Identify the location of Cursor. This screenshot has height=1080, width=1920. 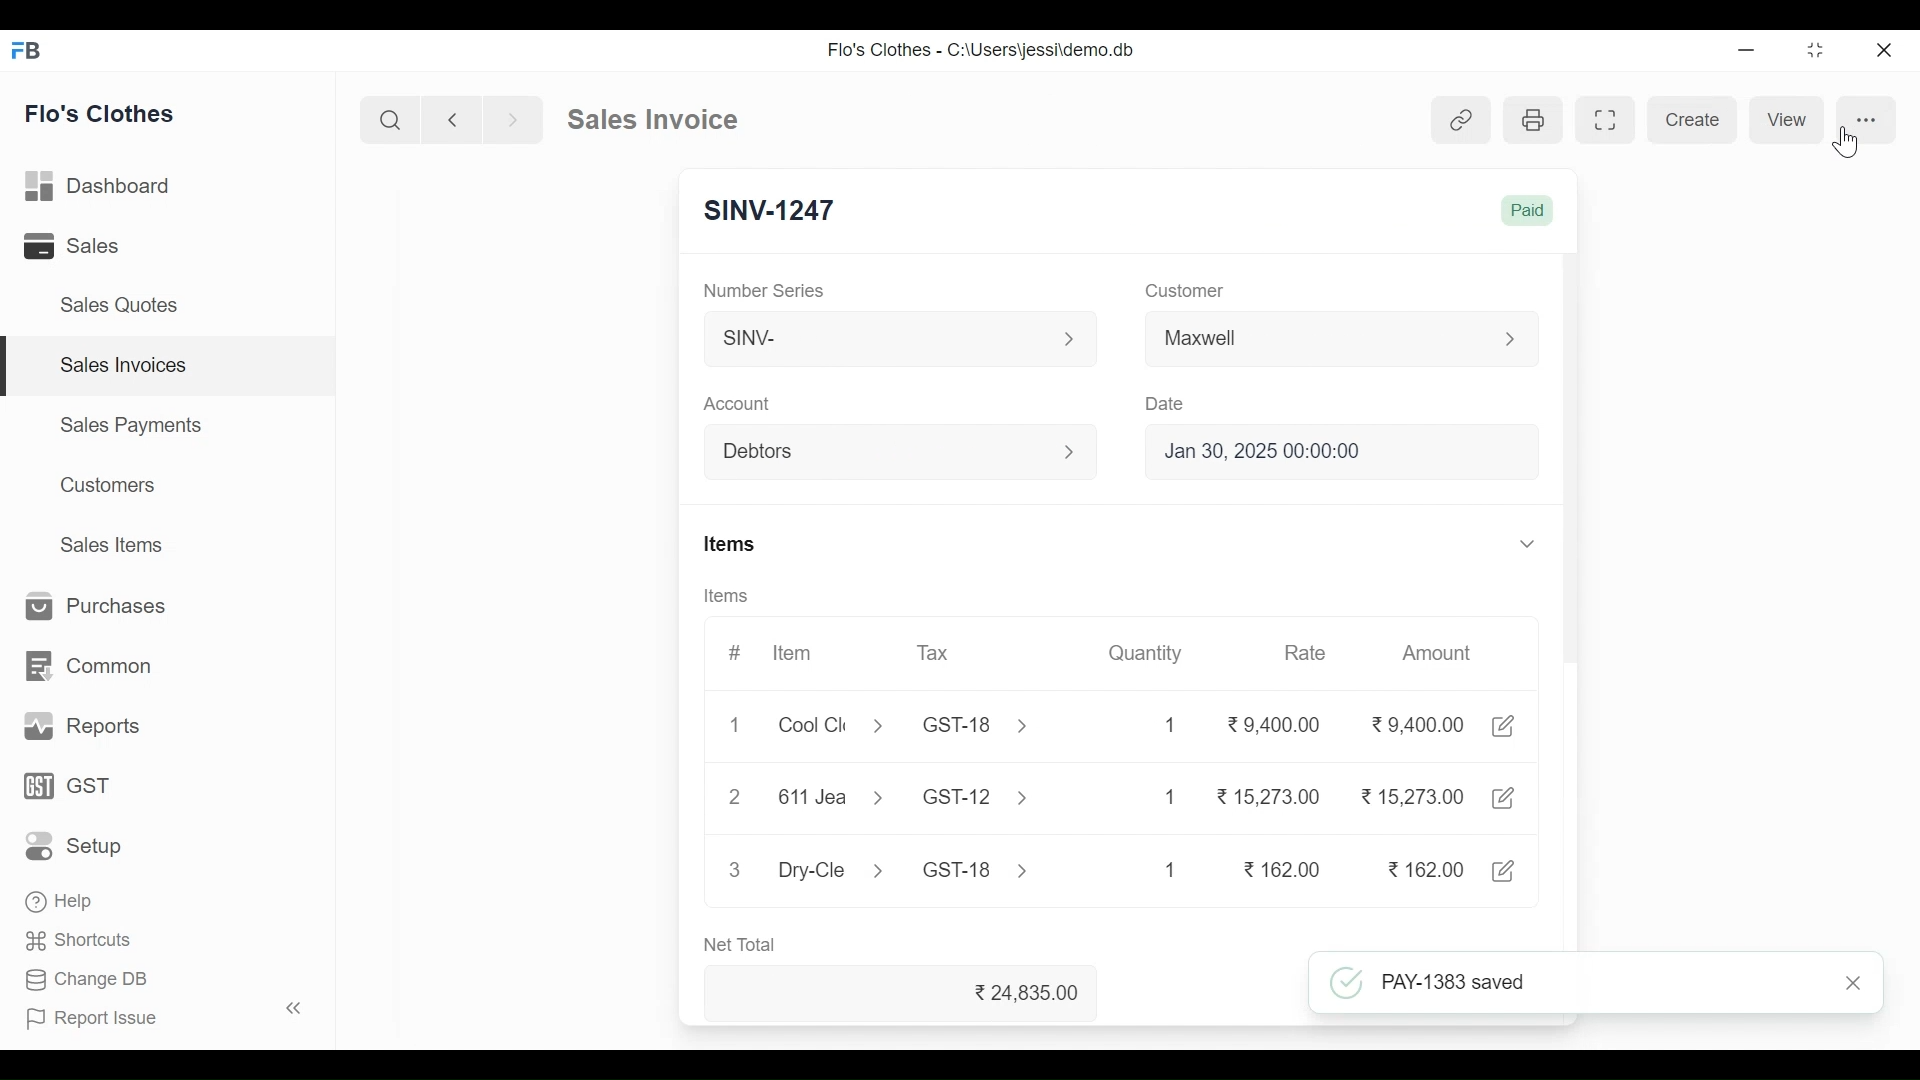
(1843, 143).